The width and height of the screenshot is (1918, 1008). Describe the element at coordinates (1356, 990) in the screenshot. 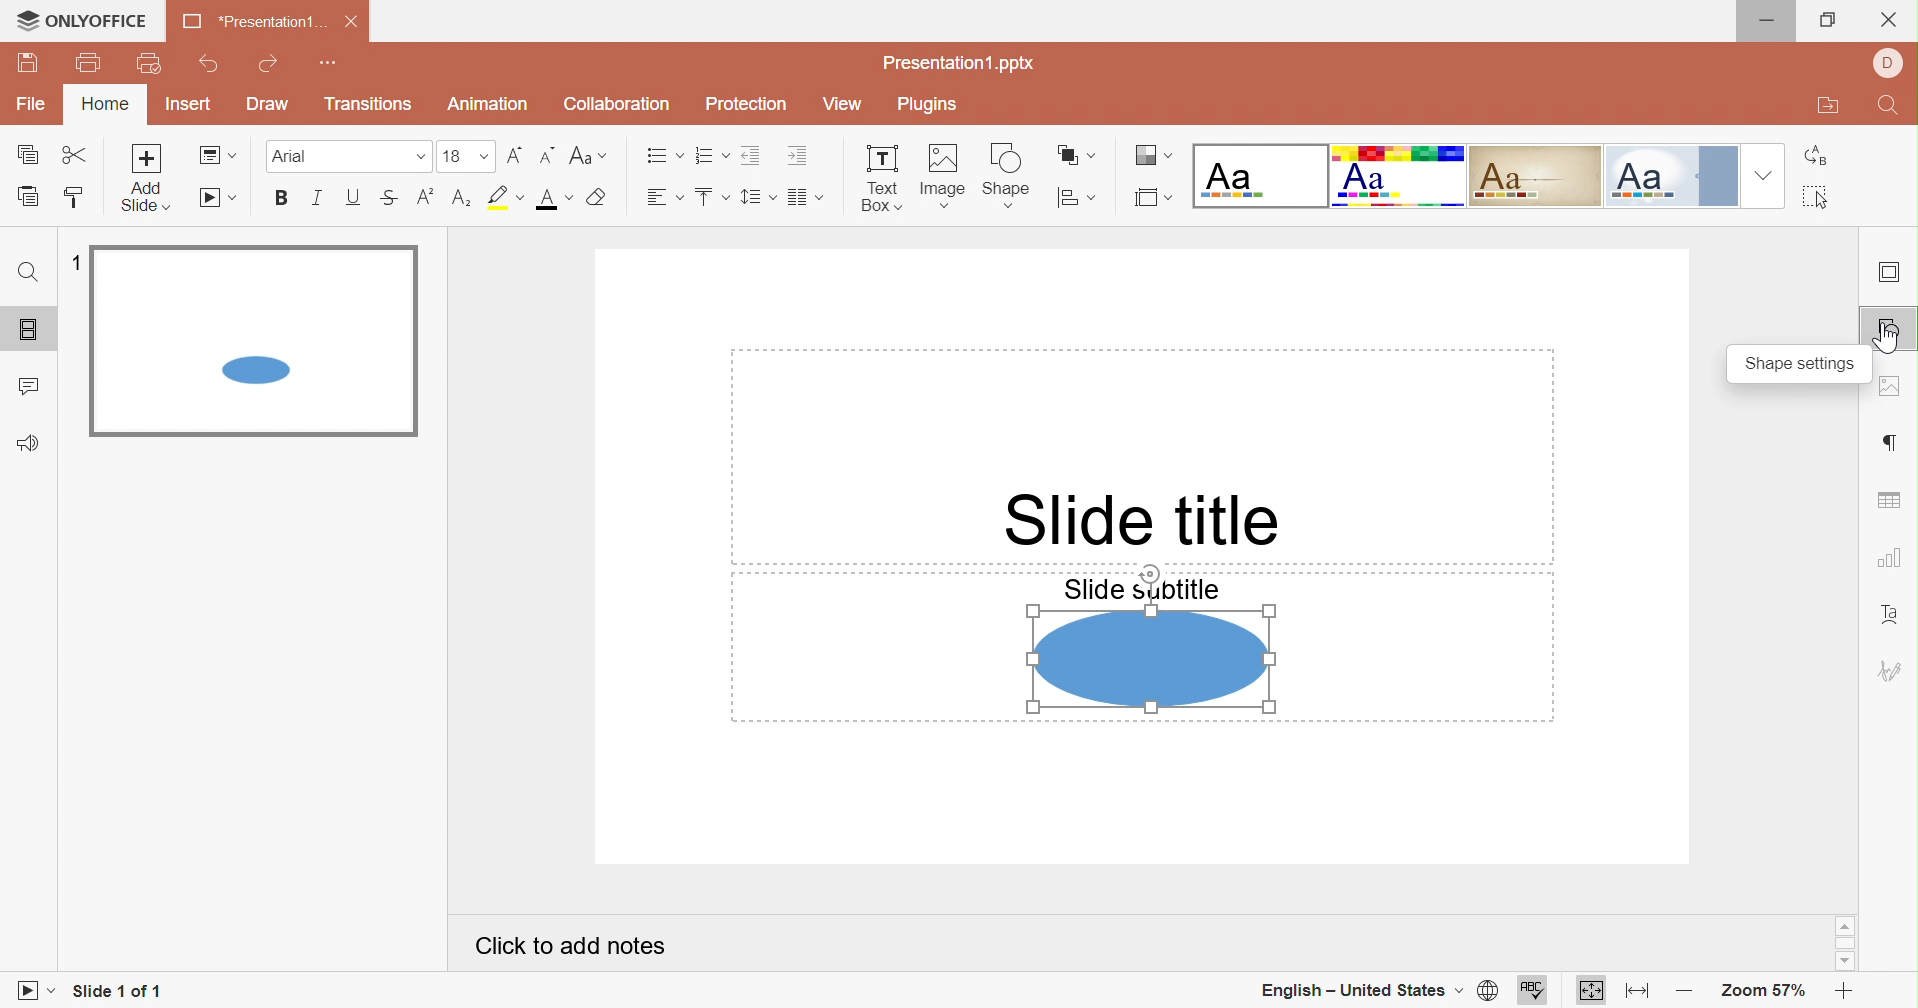

I see `English - United States` at that location.